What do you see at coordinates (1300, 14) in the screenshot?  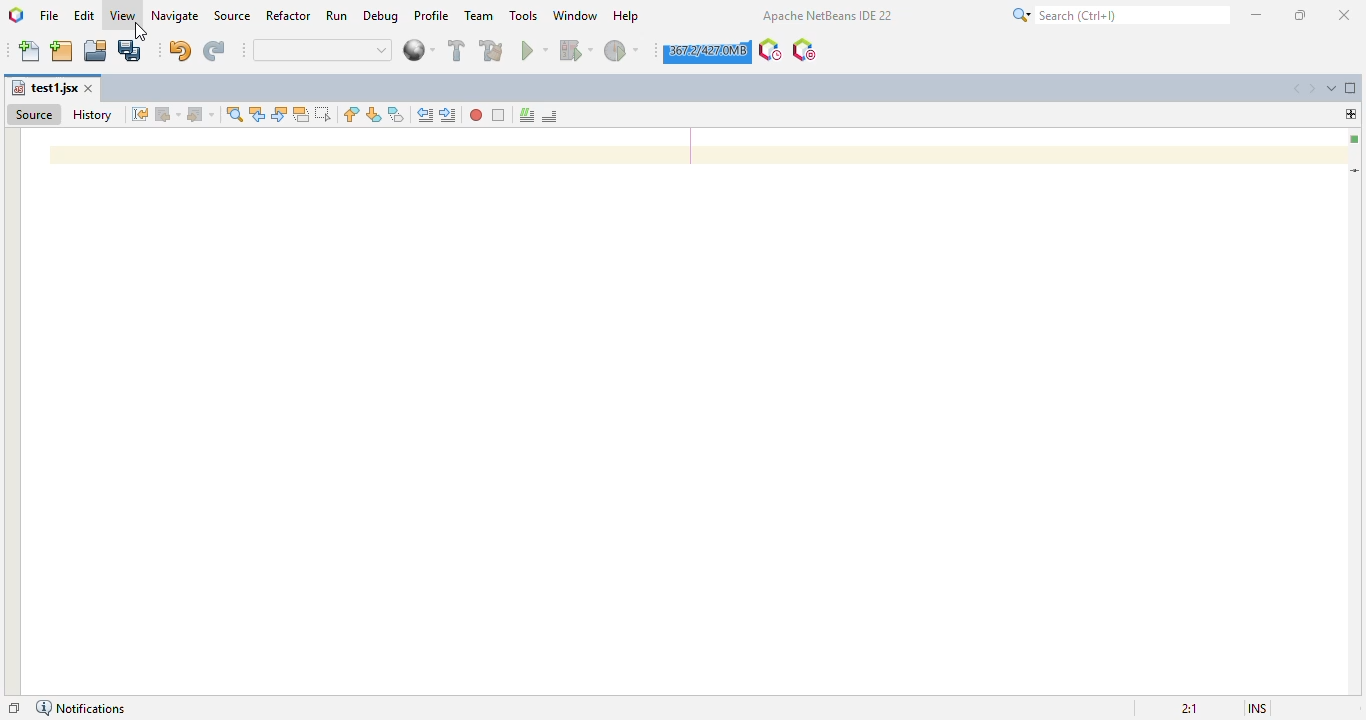 I see `maximize` at bounding box center [1300, 14].